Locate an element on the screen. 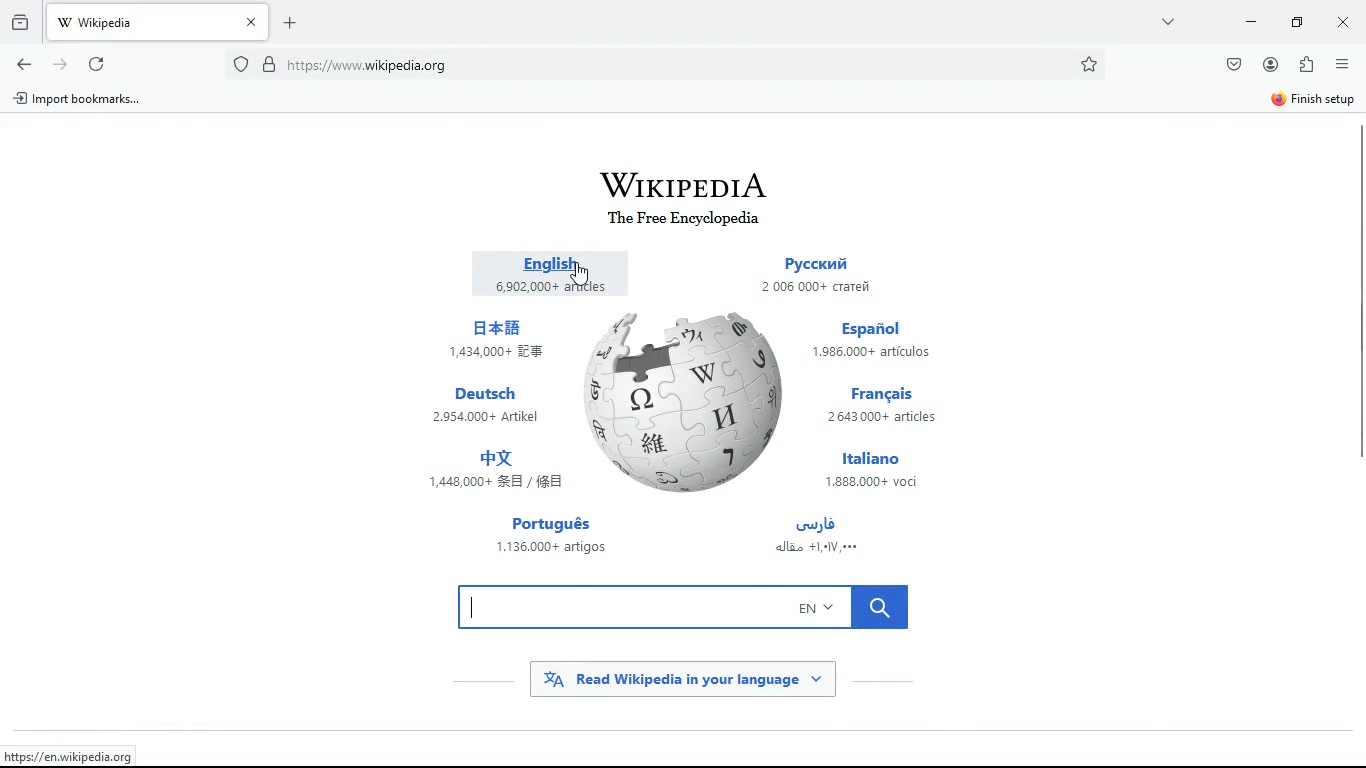 This screenshot has height=768, width=1366. protected is located at coordinates (241, 63).